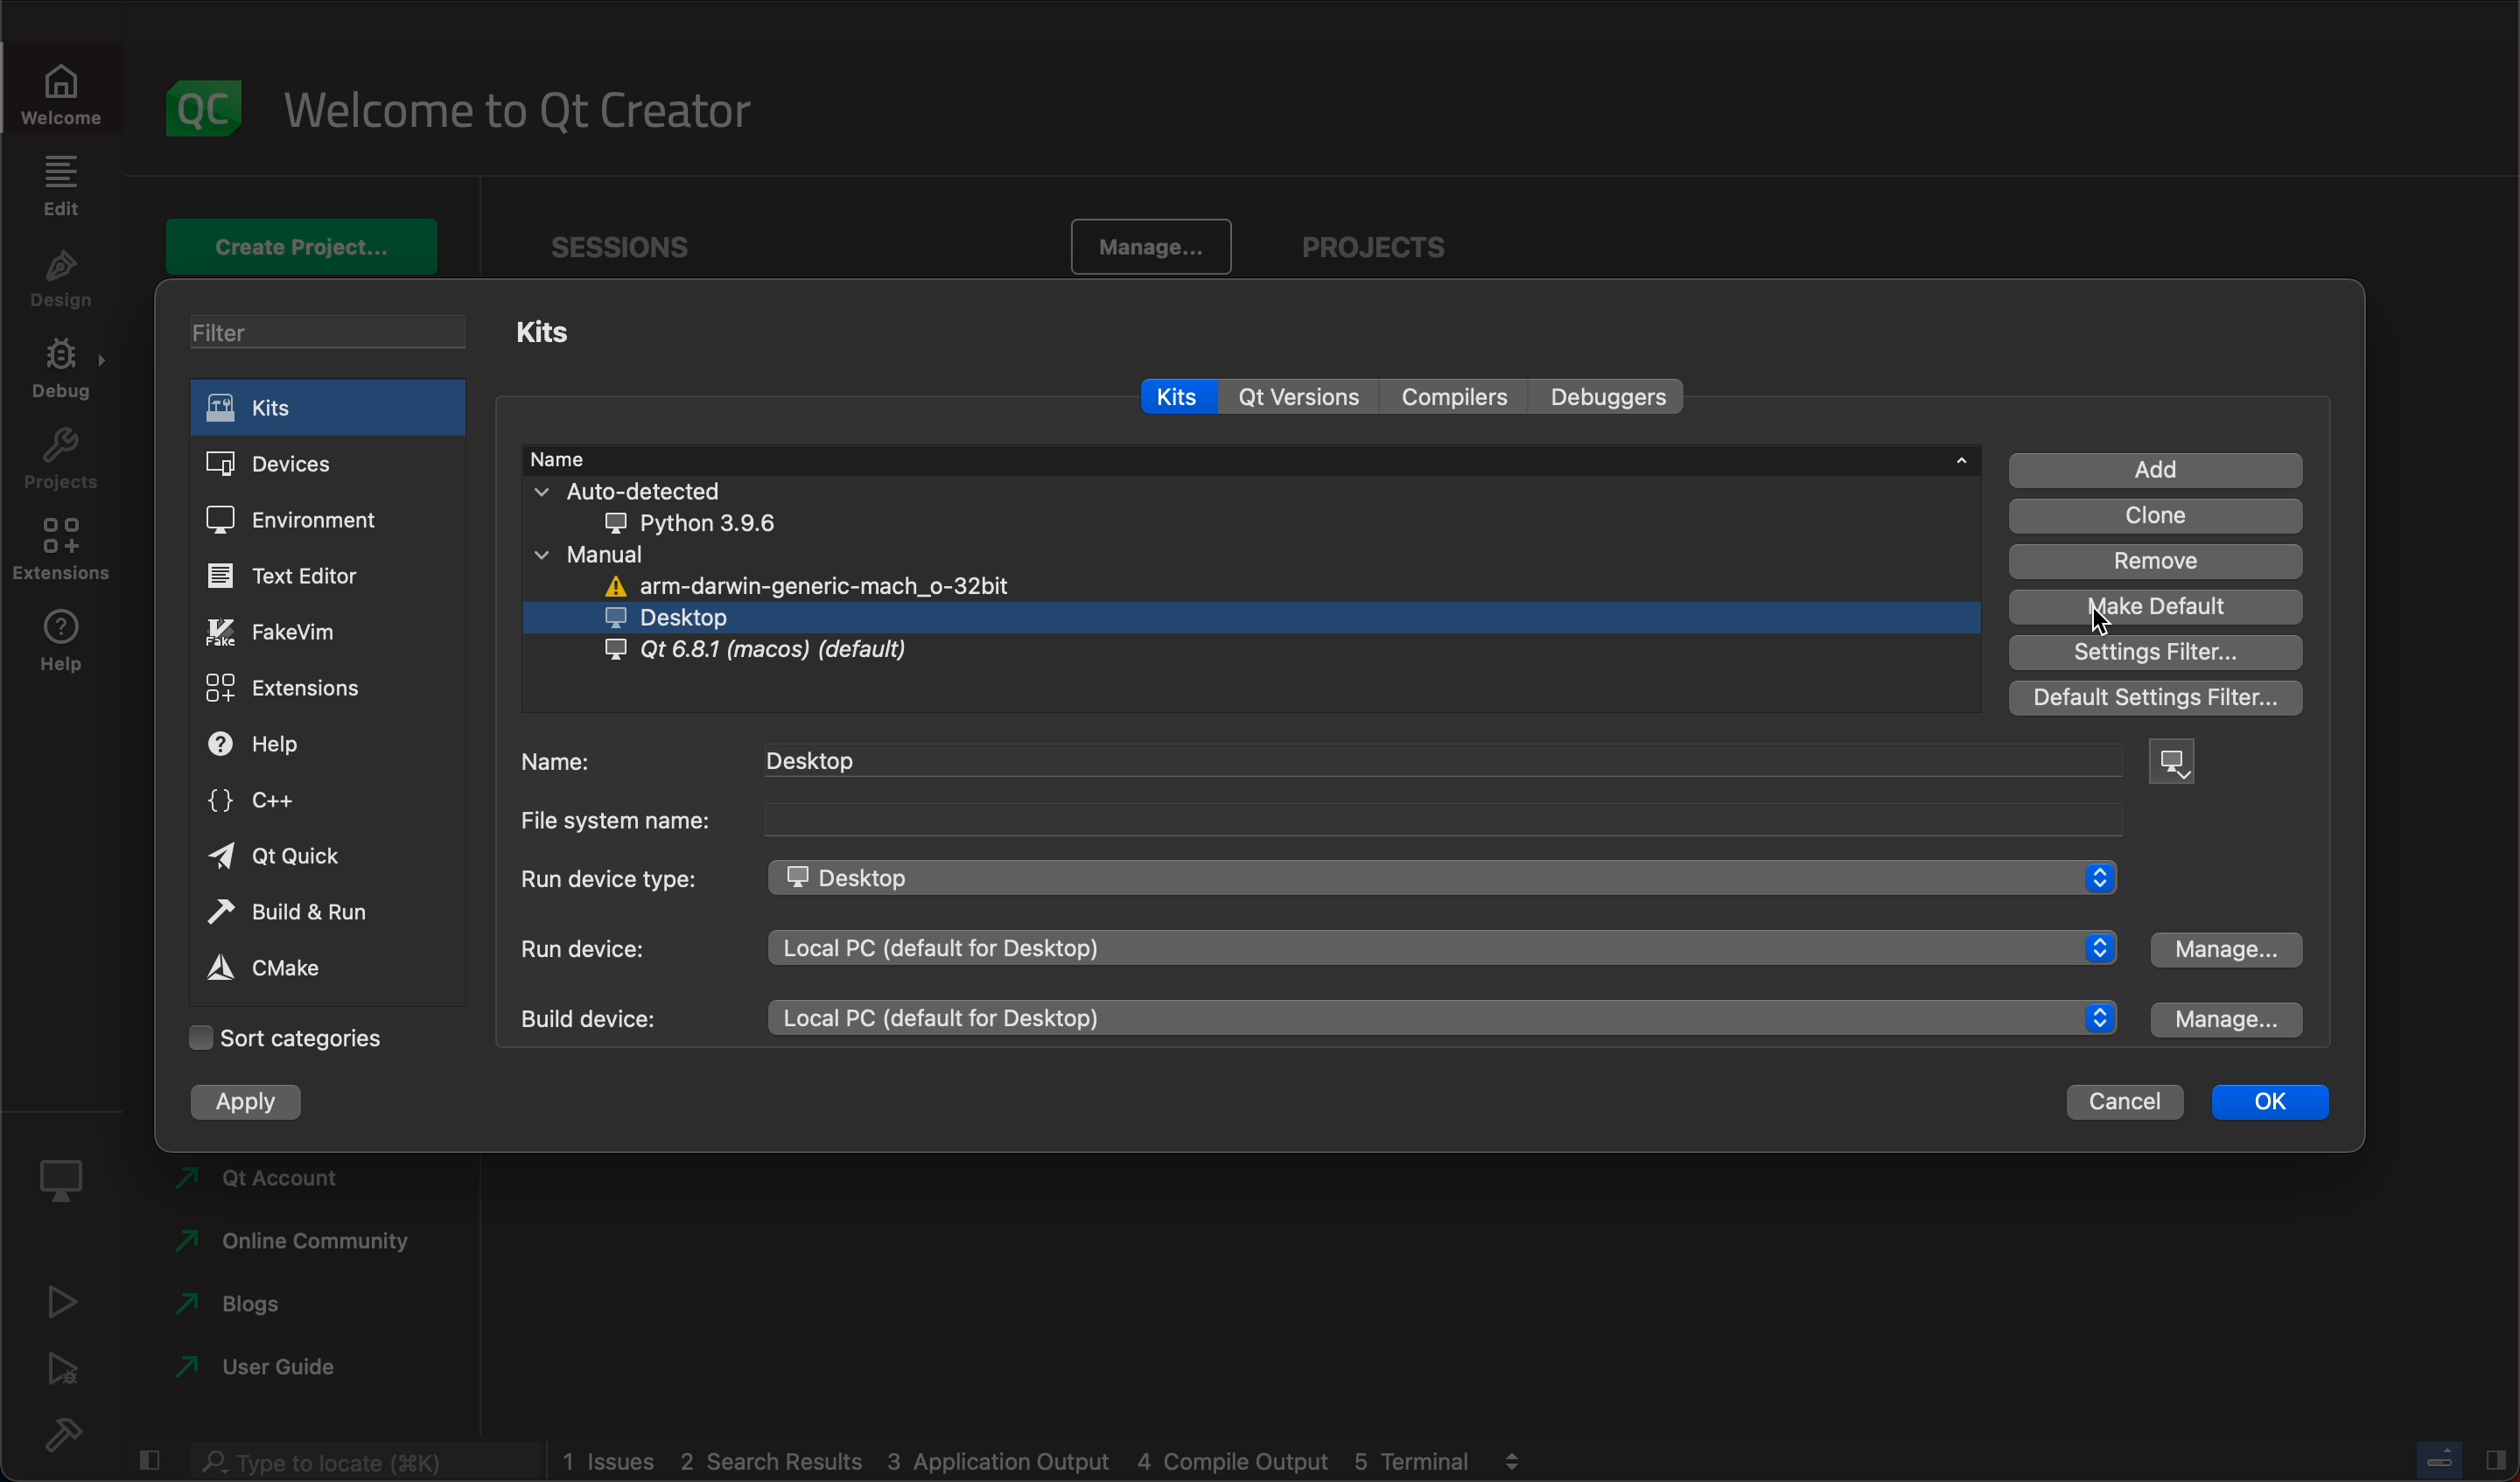 The width and height of the screenshot is (2520, 1482). What do you see at coordinates (290, 691) in the screenshot?
I see `extensions` at bounding box center [290, 691].